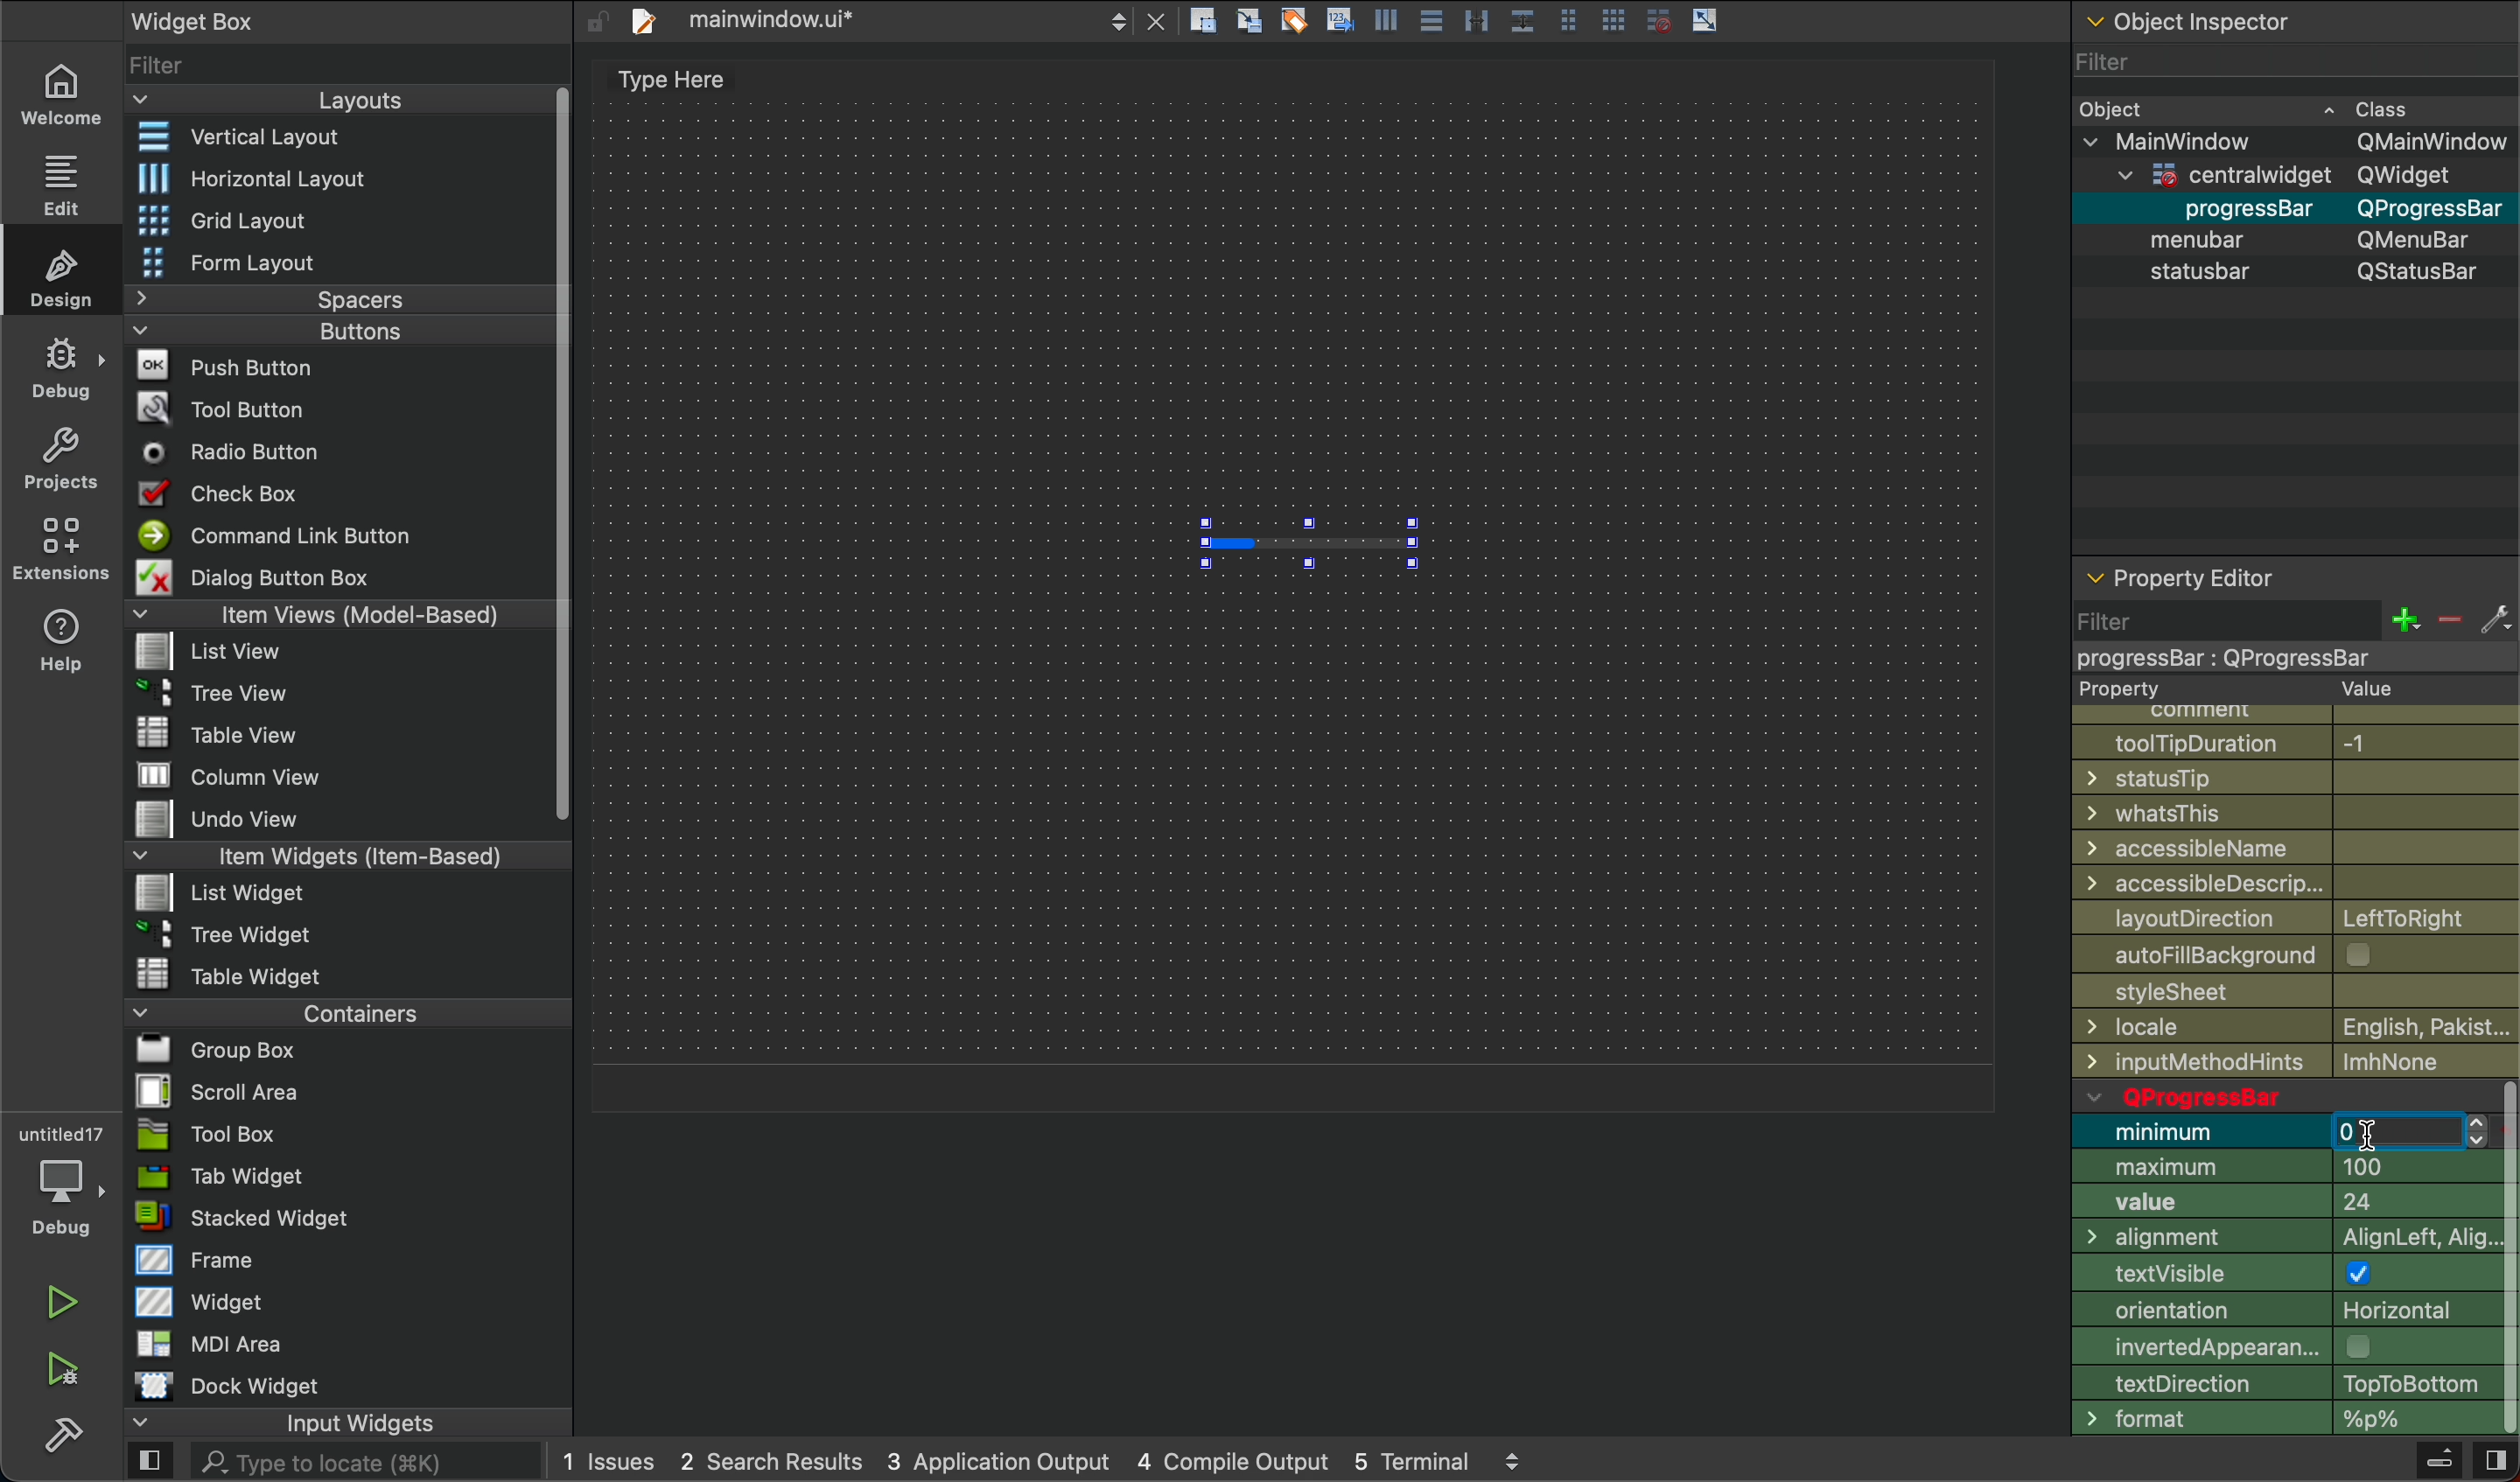 The image size is (2520, 1482). What do you see at coordinates (315, 854) in the screenshot?
I see `Item Widgets` at bounding box center [315, 854].